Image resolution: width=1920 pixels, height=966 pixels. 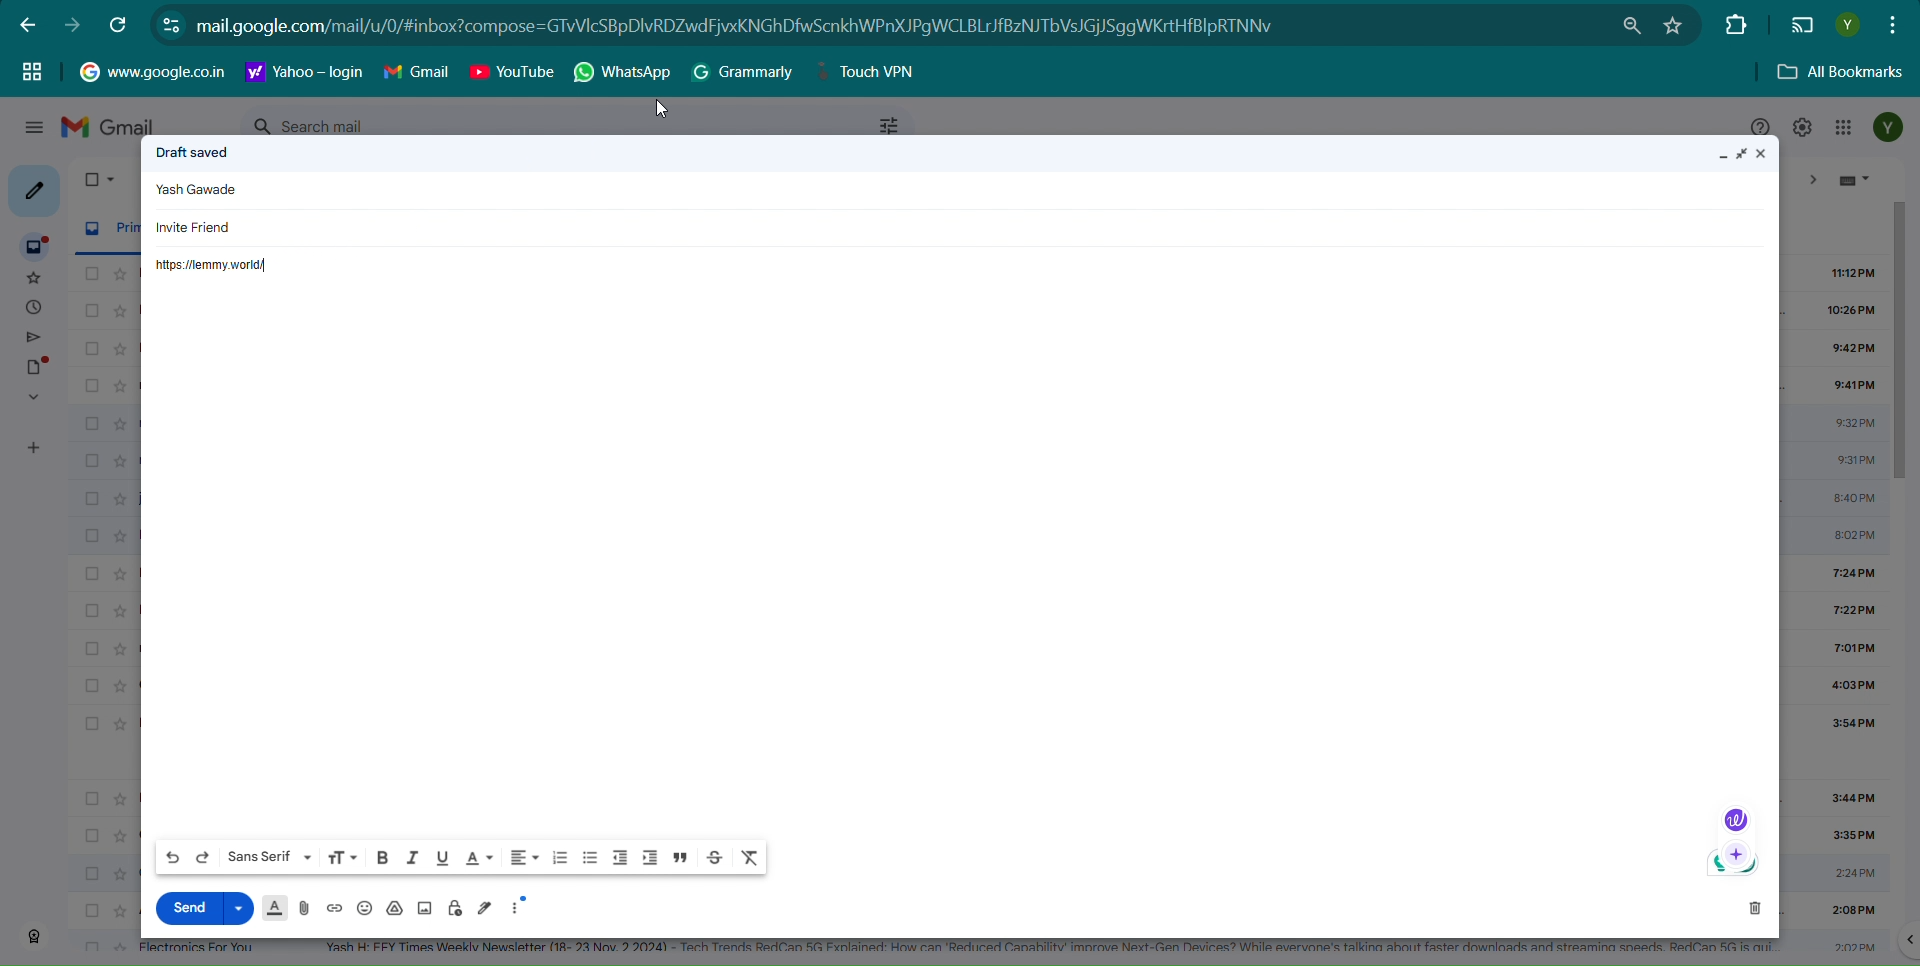 What do you see at coordinates (1754, 907) in the screenshot?
I see `Discard Draft` at bounding box center [1754, 907].